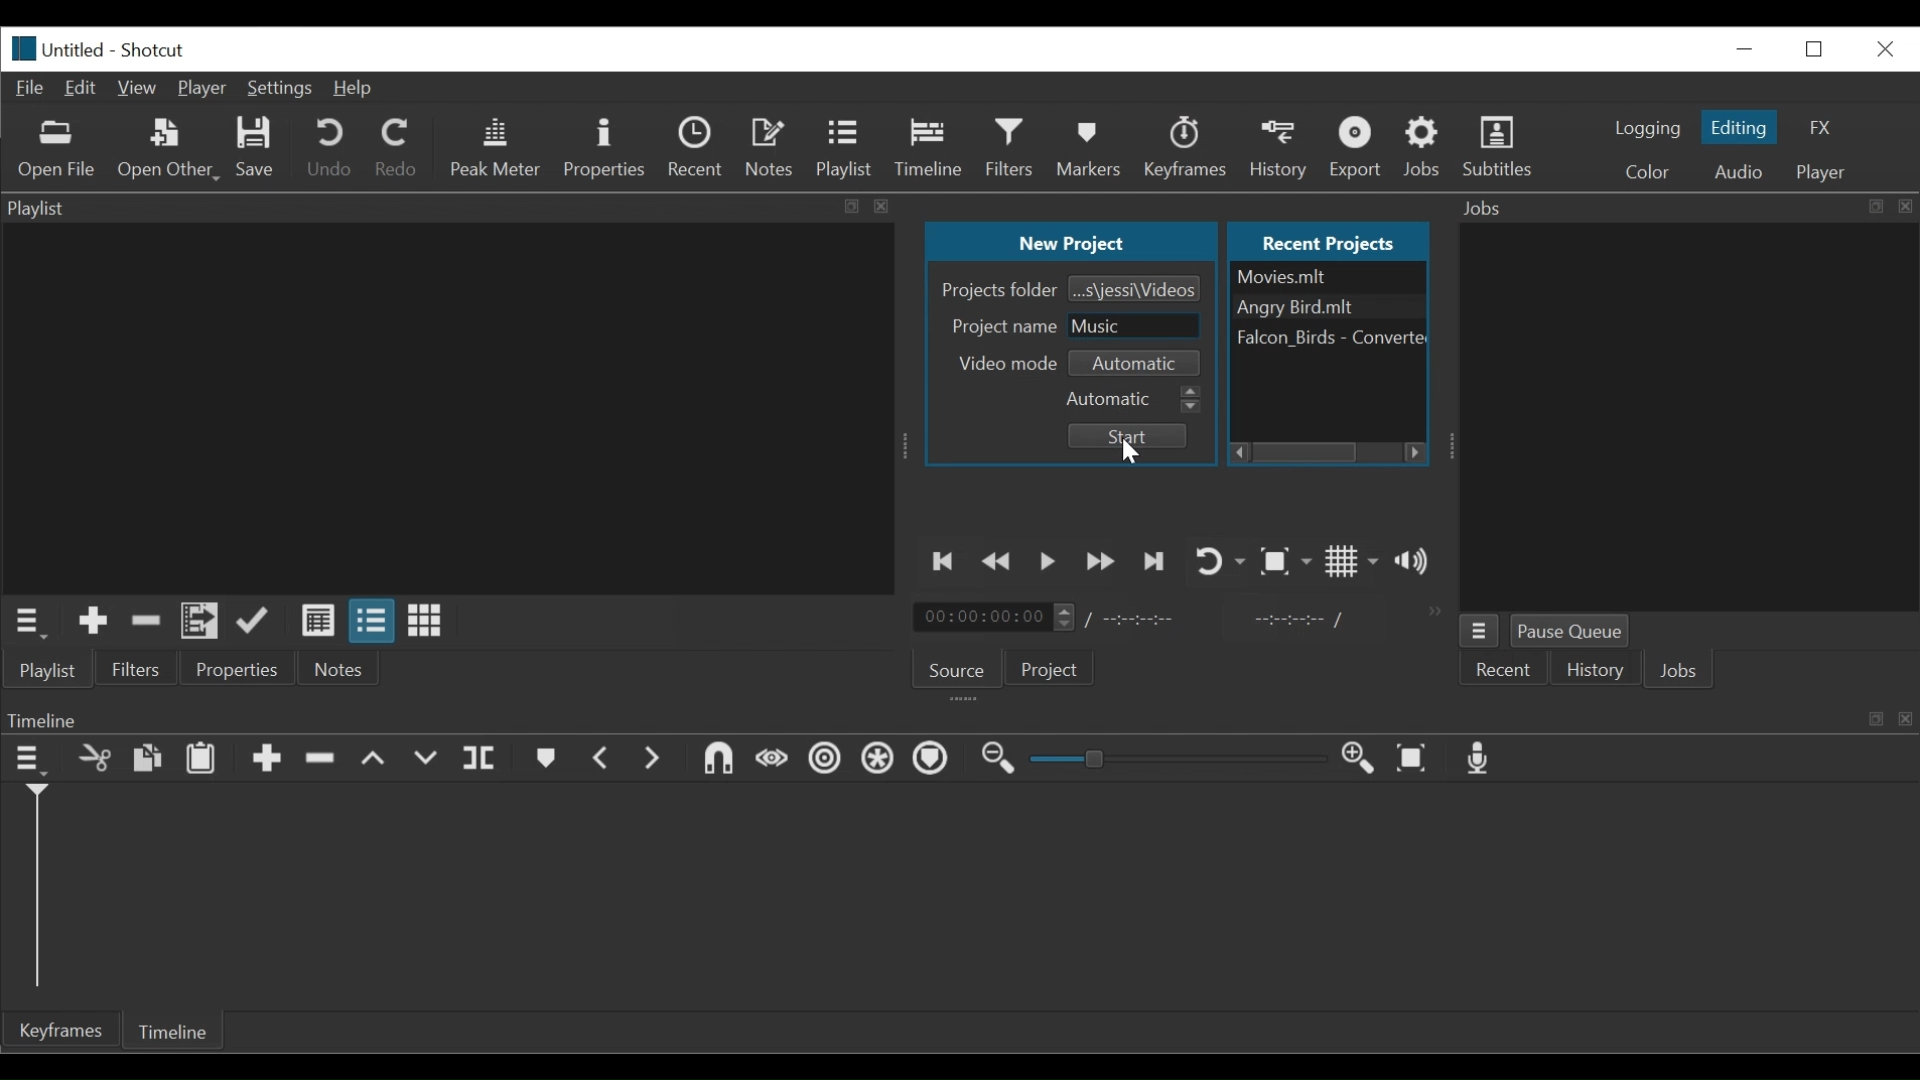 This screenshot has width=1920, height=1080. Describe the element at coordinates (1328, 310) in the screenshot. I see `Angry birds` at that location.